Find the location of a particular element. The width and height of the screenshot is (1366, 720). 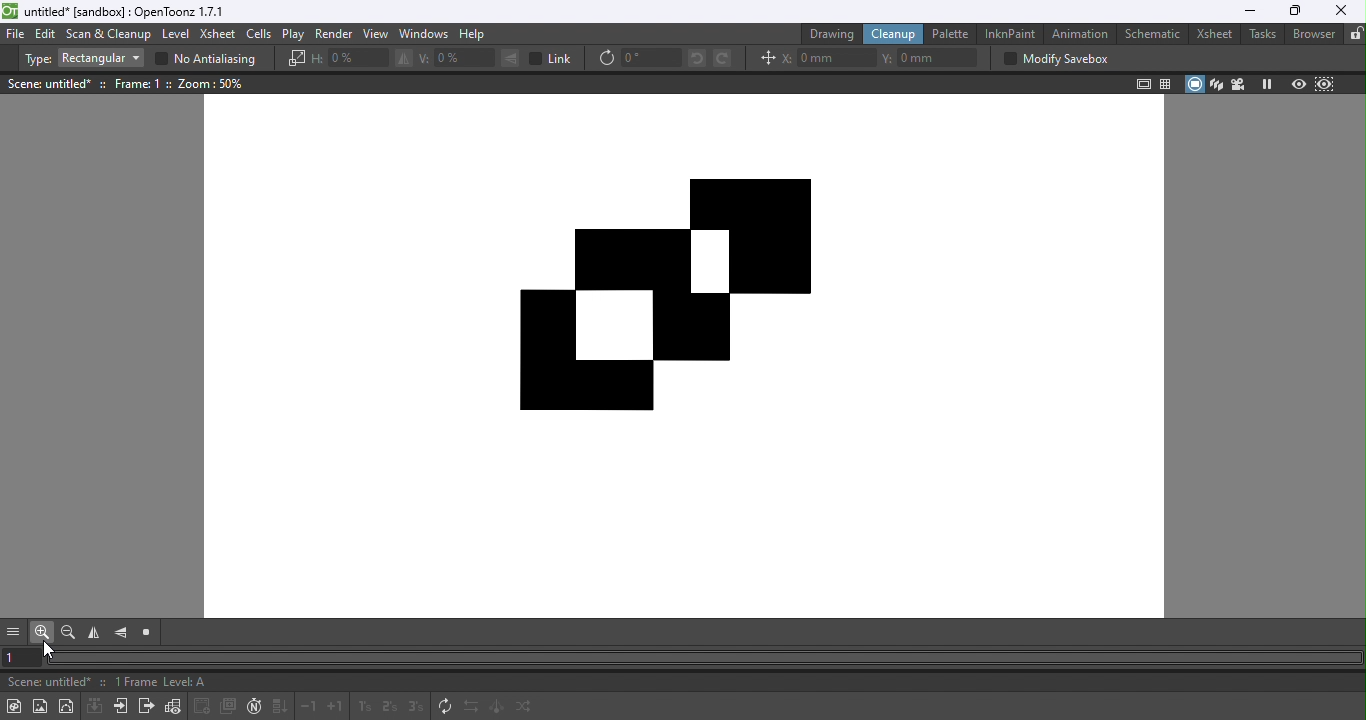

X-axis is located at coordinates (828, 57).